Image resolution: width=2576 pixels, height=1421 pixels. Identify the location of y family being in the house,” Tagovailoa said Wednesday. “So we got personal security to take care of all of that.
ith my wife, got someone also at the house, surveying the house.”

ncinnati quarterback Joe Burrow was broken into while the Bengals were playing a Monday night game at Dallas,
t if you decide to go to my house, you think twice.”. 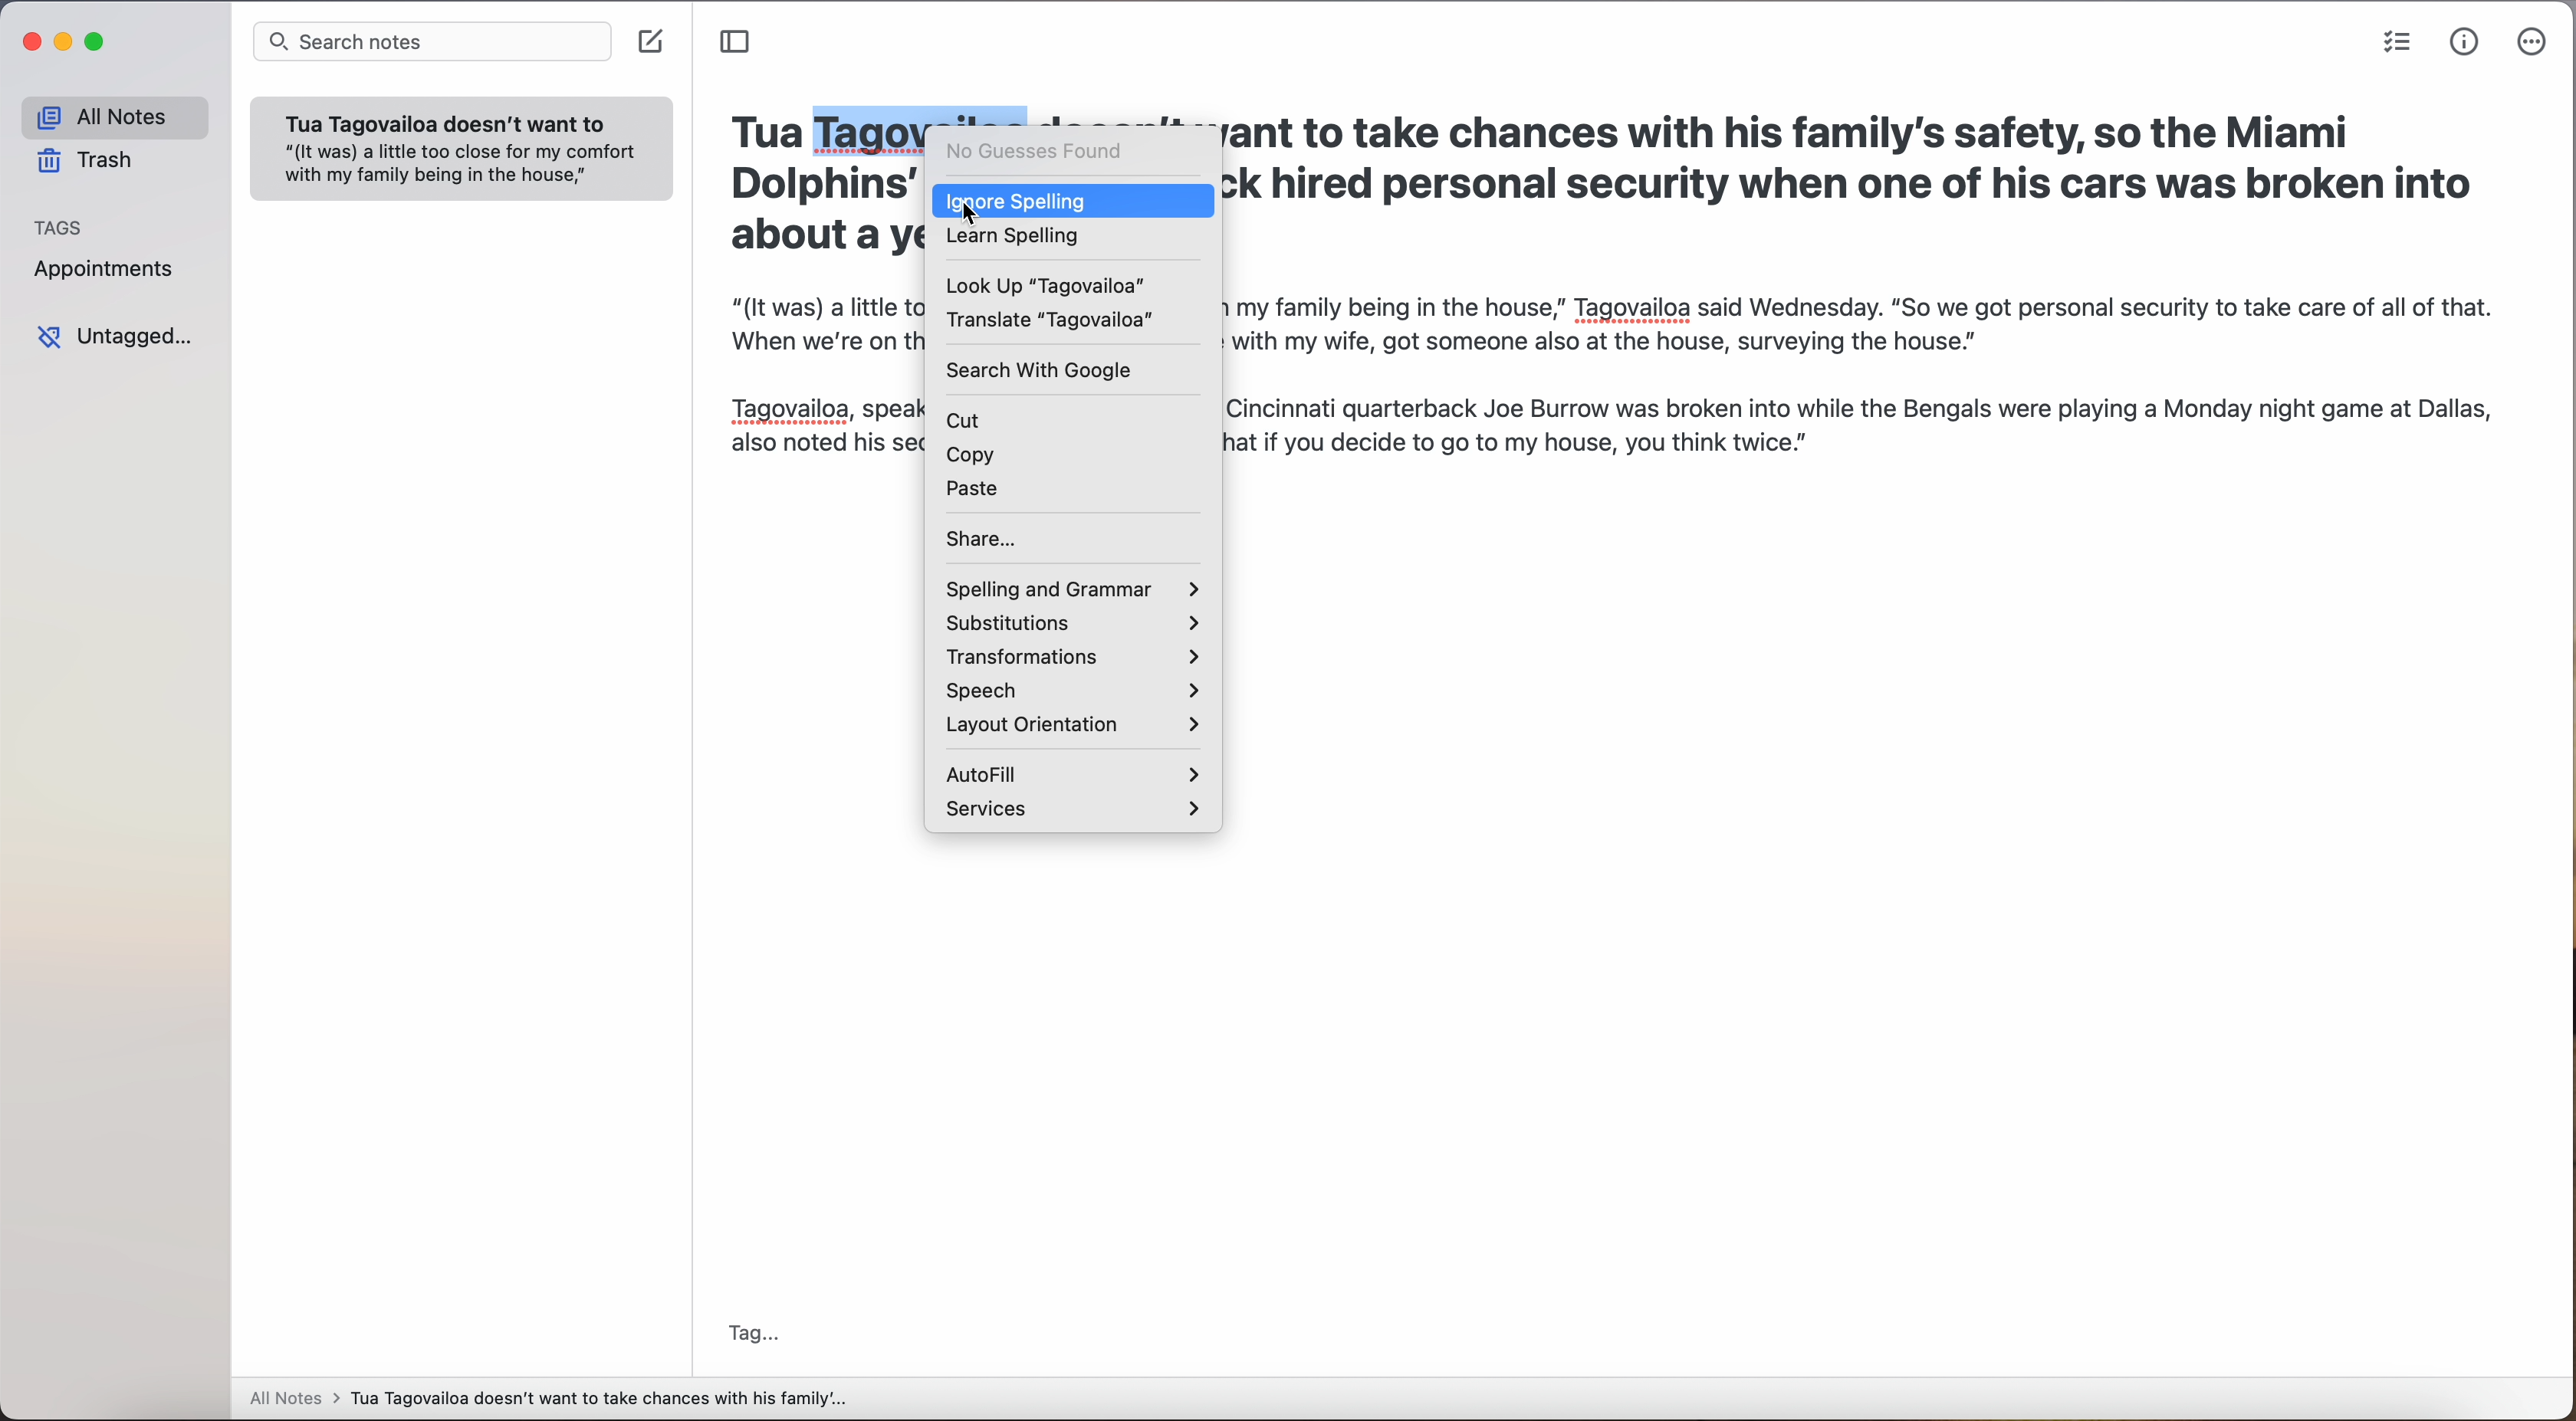
(1886, 372).